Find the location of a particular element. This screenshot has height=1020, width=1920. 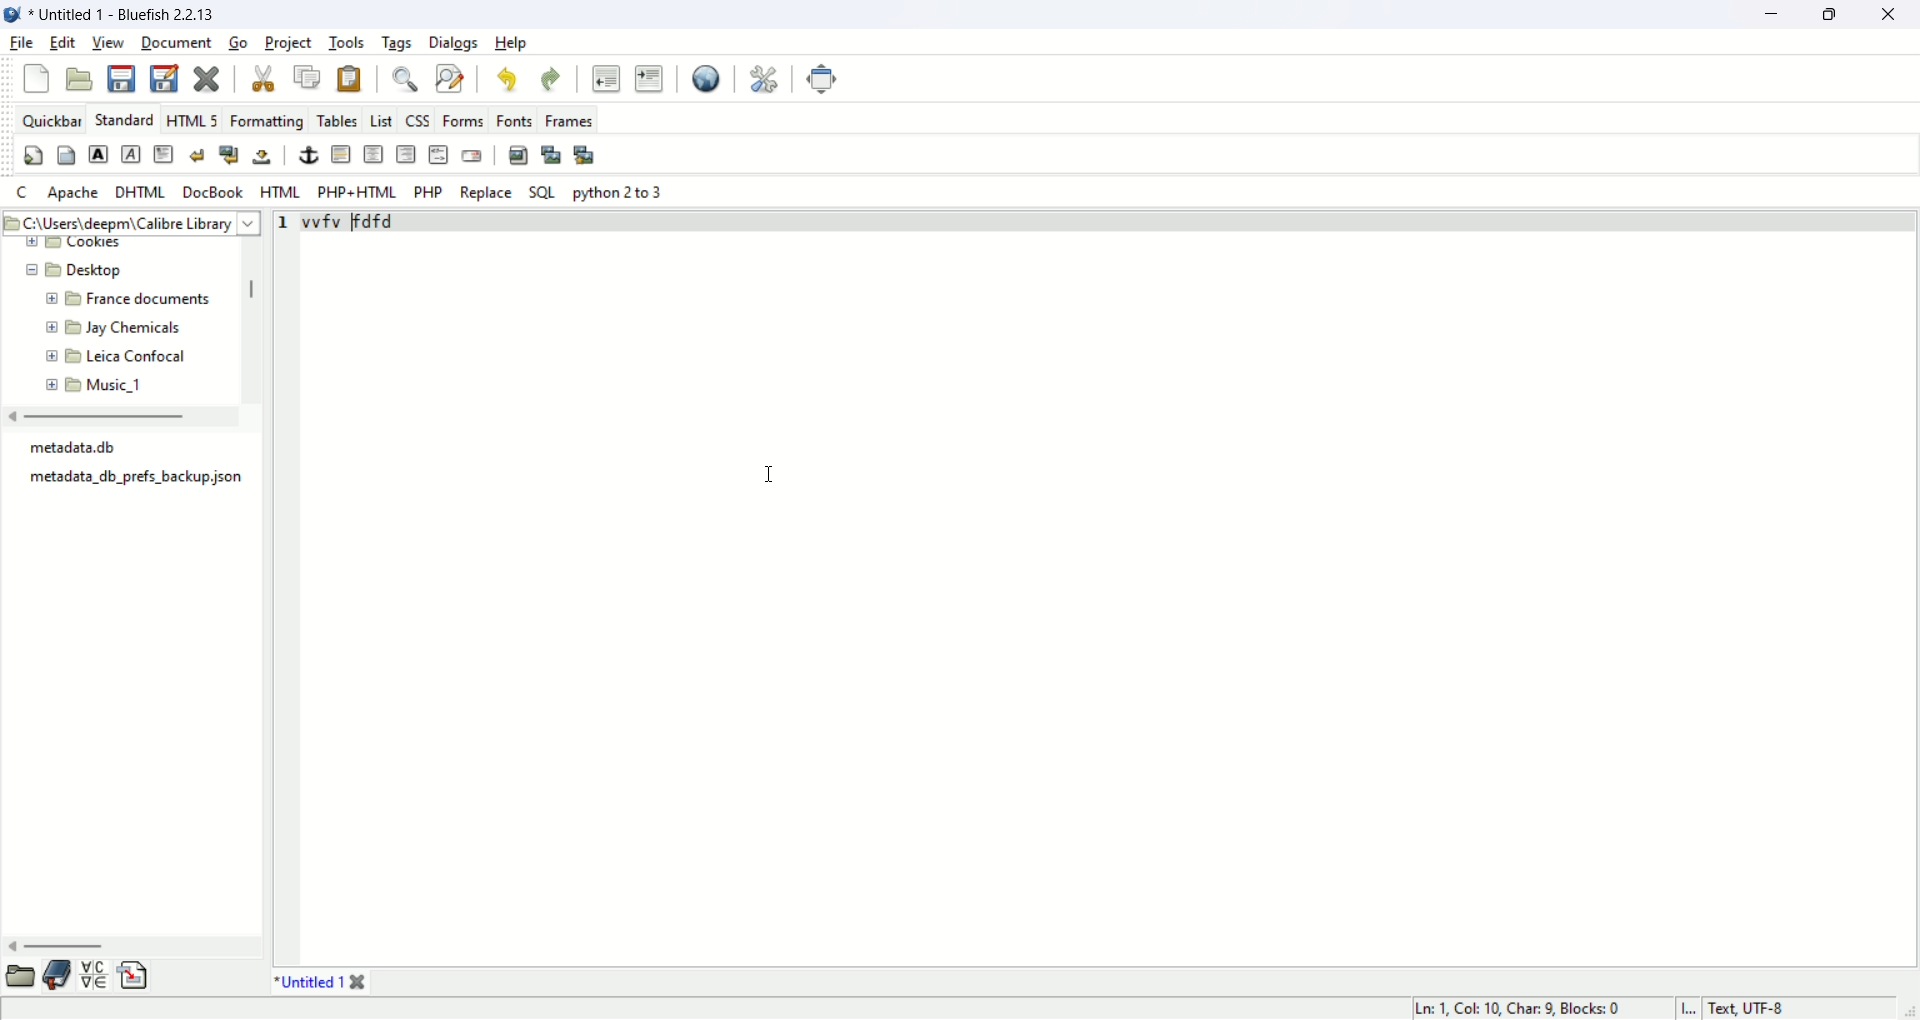

emphasis is located at coordinates (130, 154).